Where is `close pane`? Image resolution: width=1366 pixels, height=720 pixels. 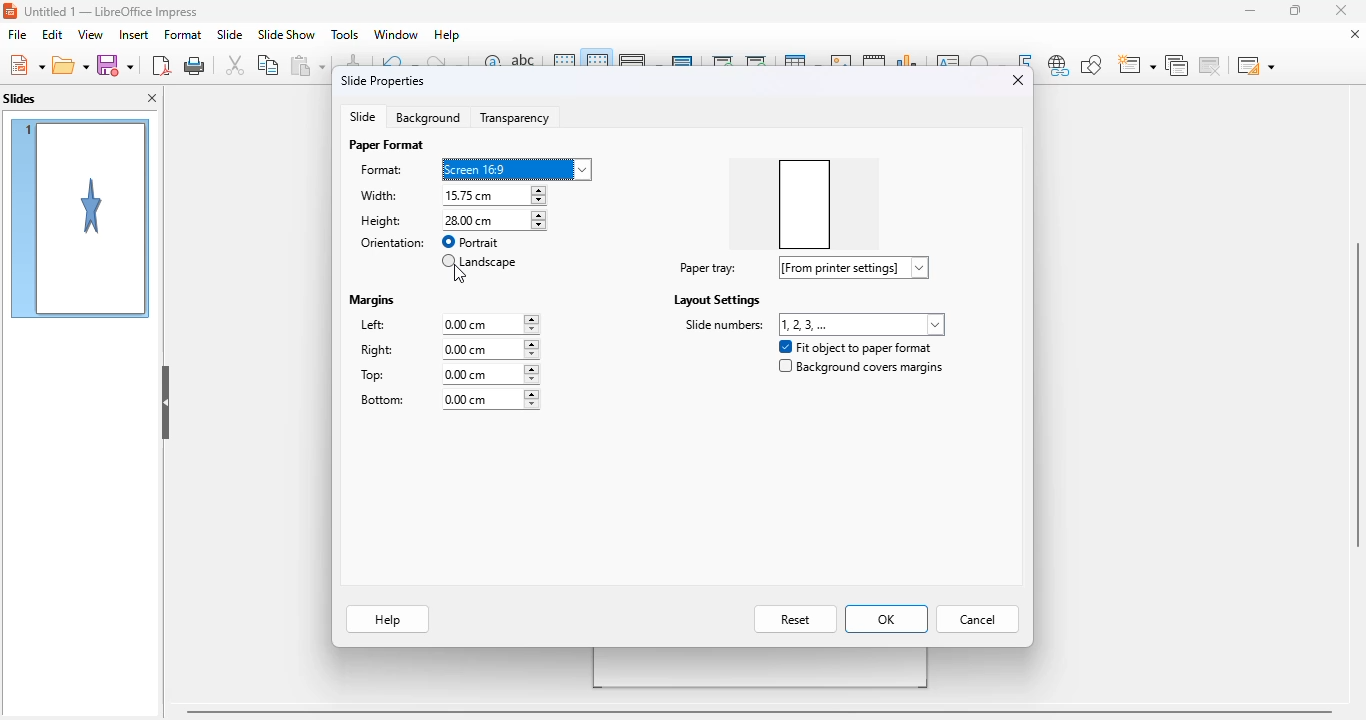 close pane is located at coordinates (152, 98).